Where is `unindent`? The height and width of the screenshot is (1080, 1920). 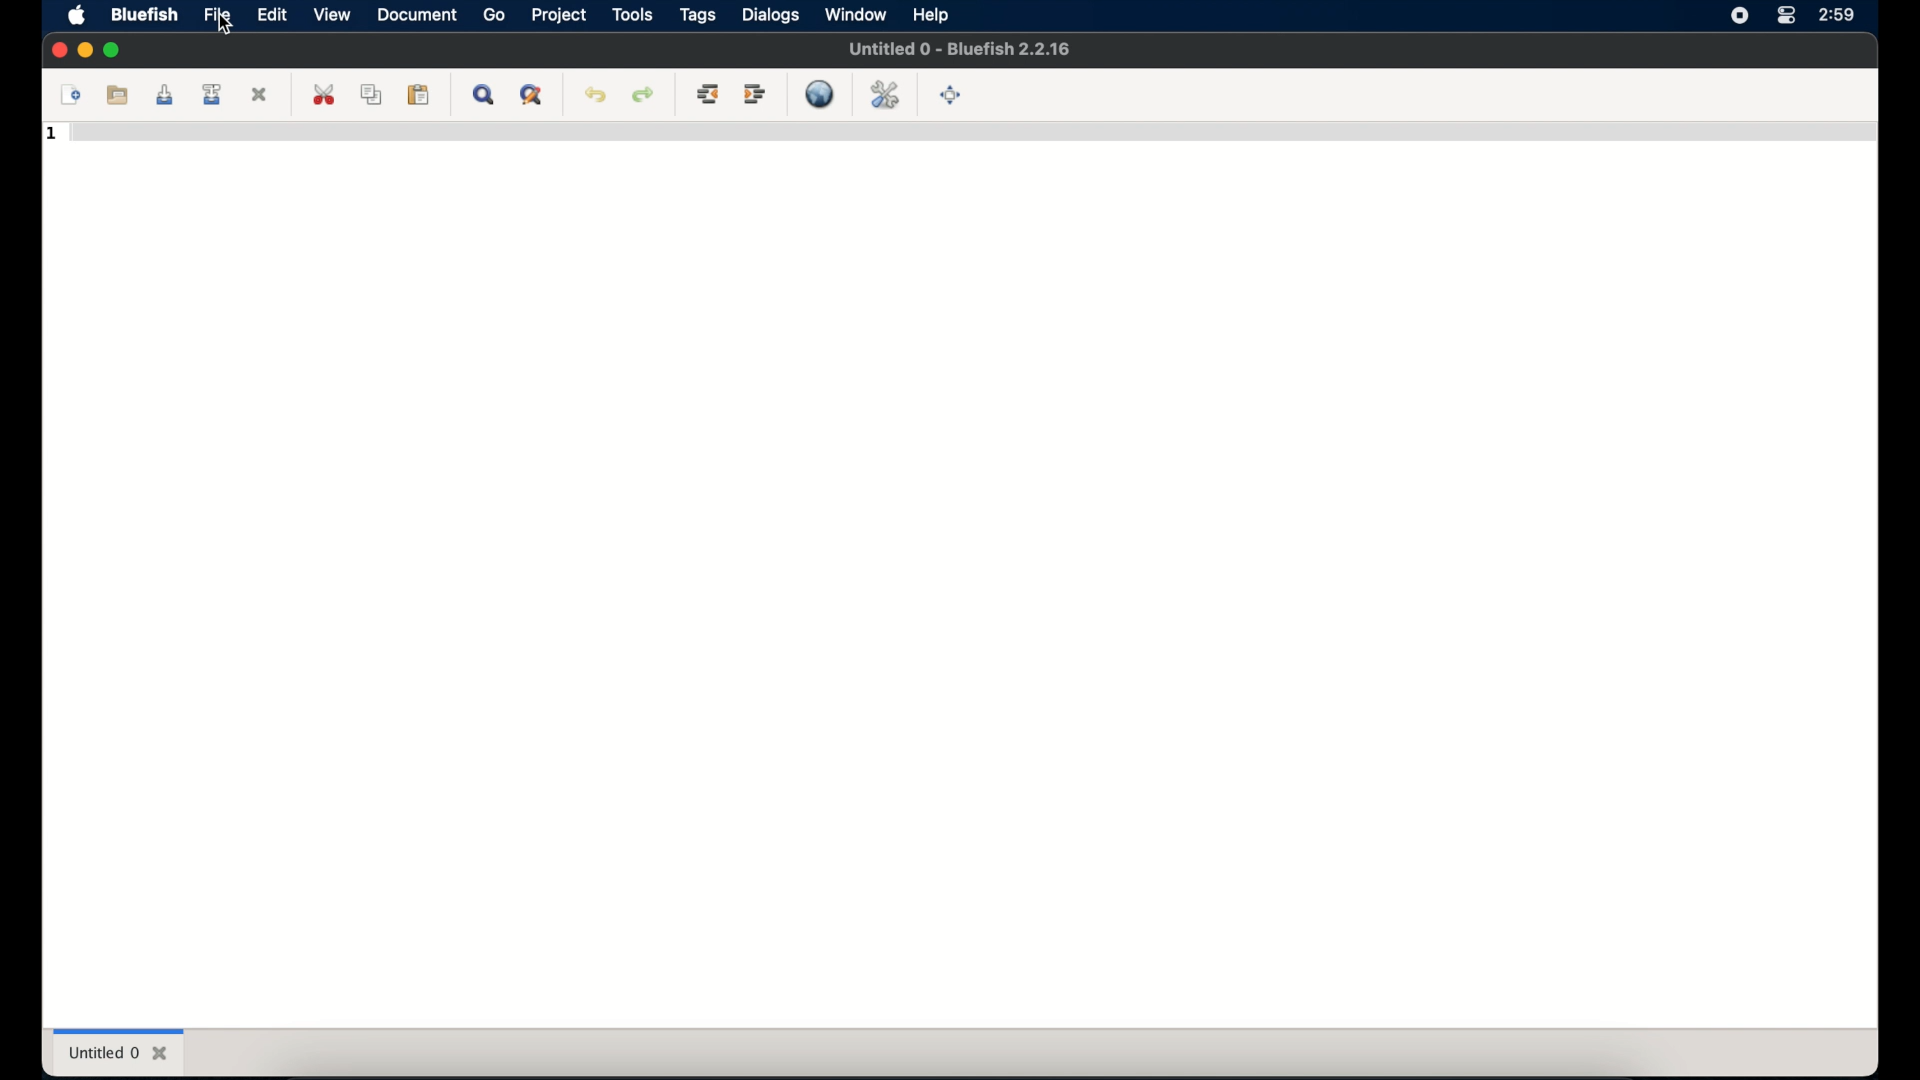 unindent is located at coordinates (709, 94).